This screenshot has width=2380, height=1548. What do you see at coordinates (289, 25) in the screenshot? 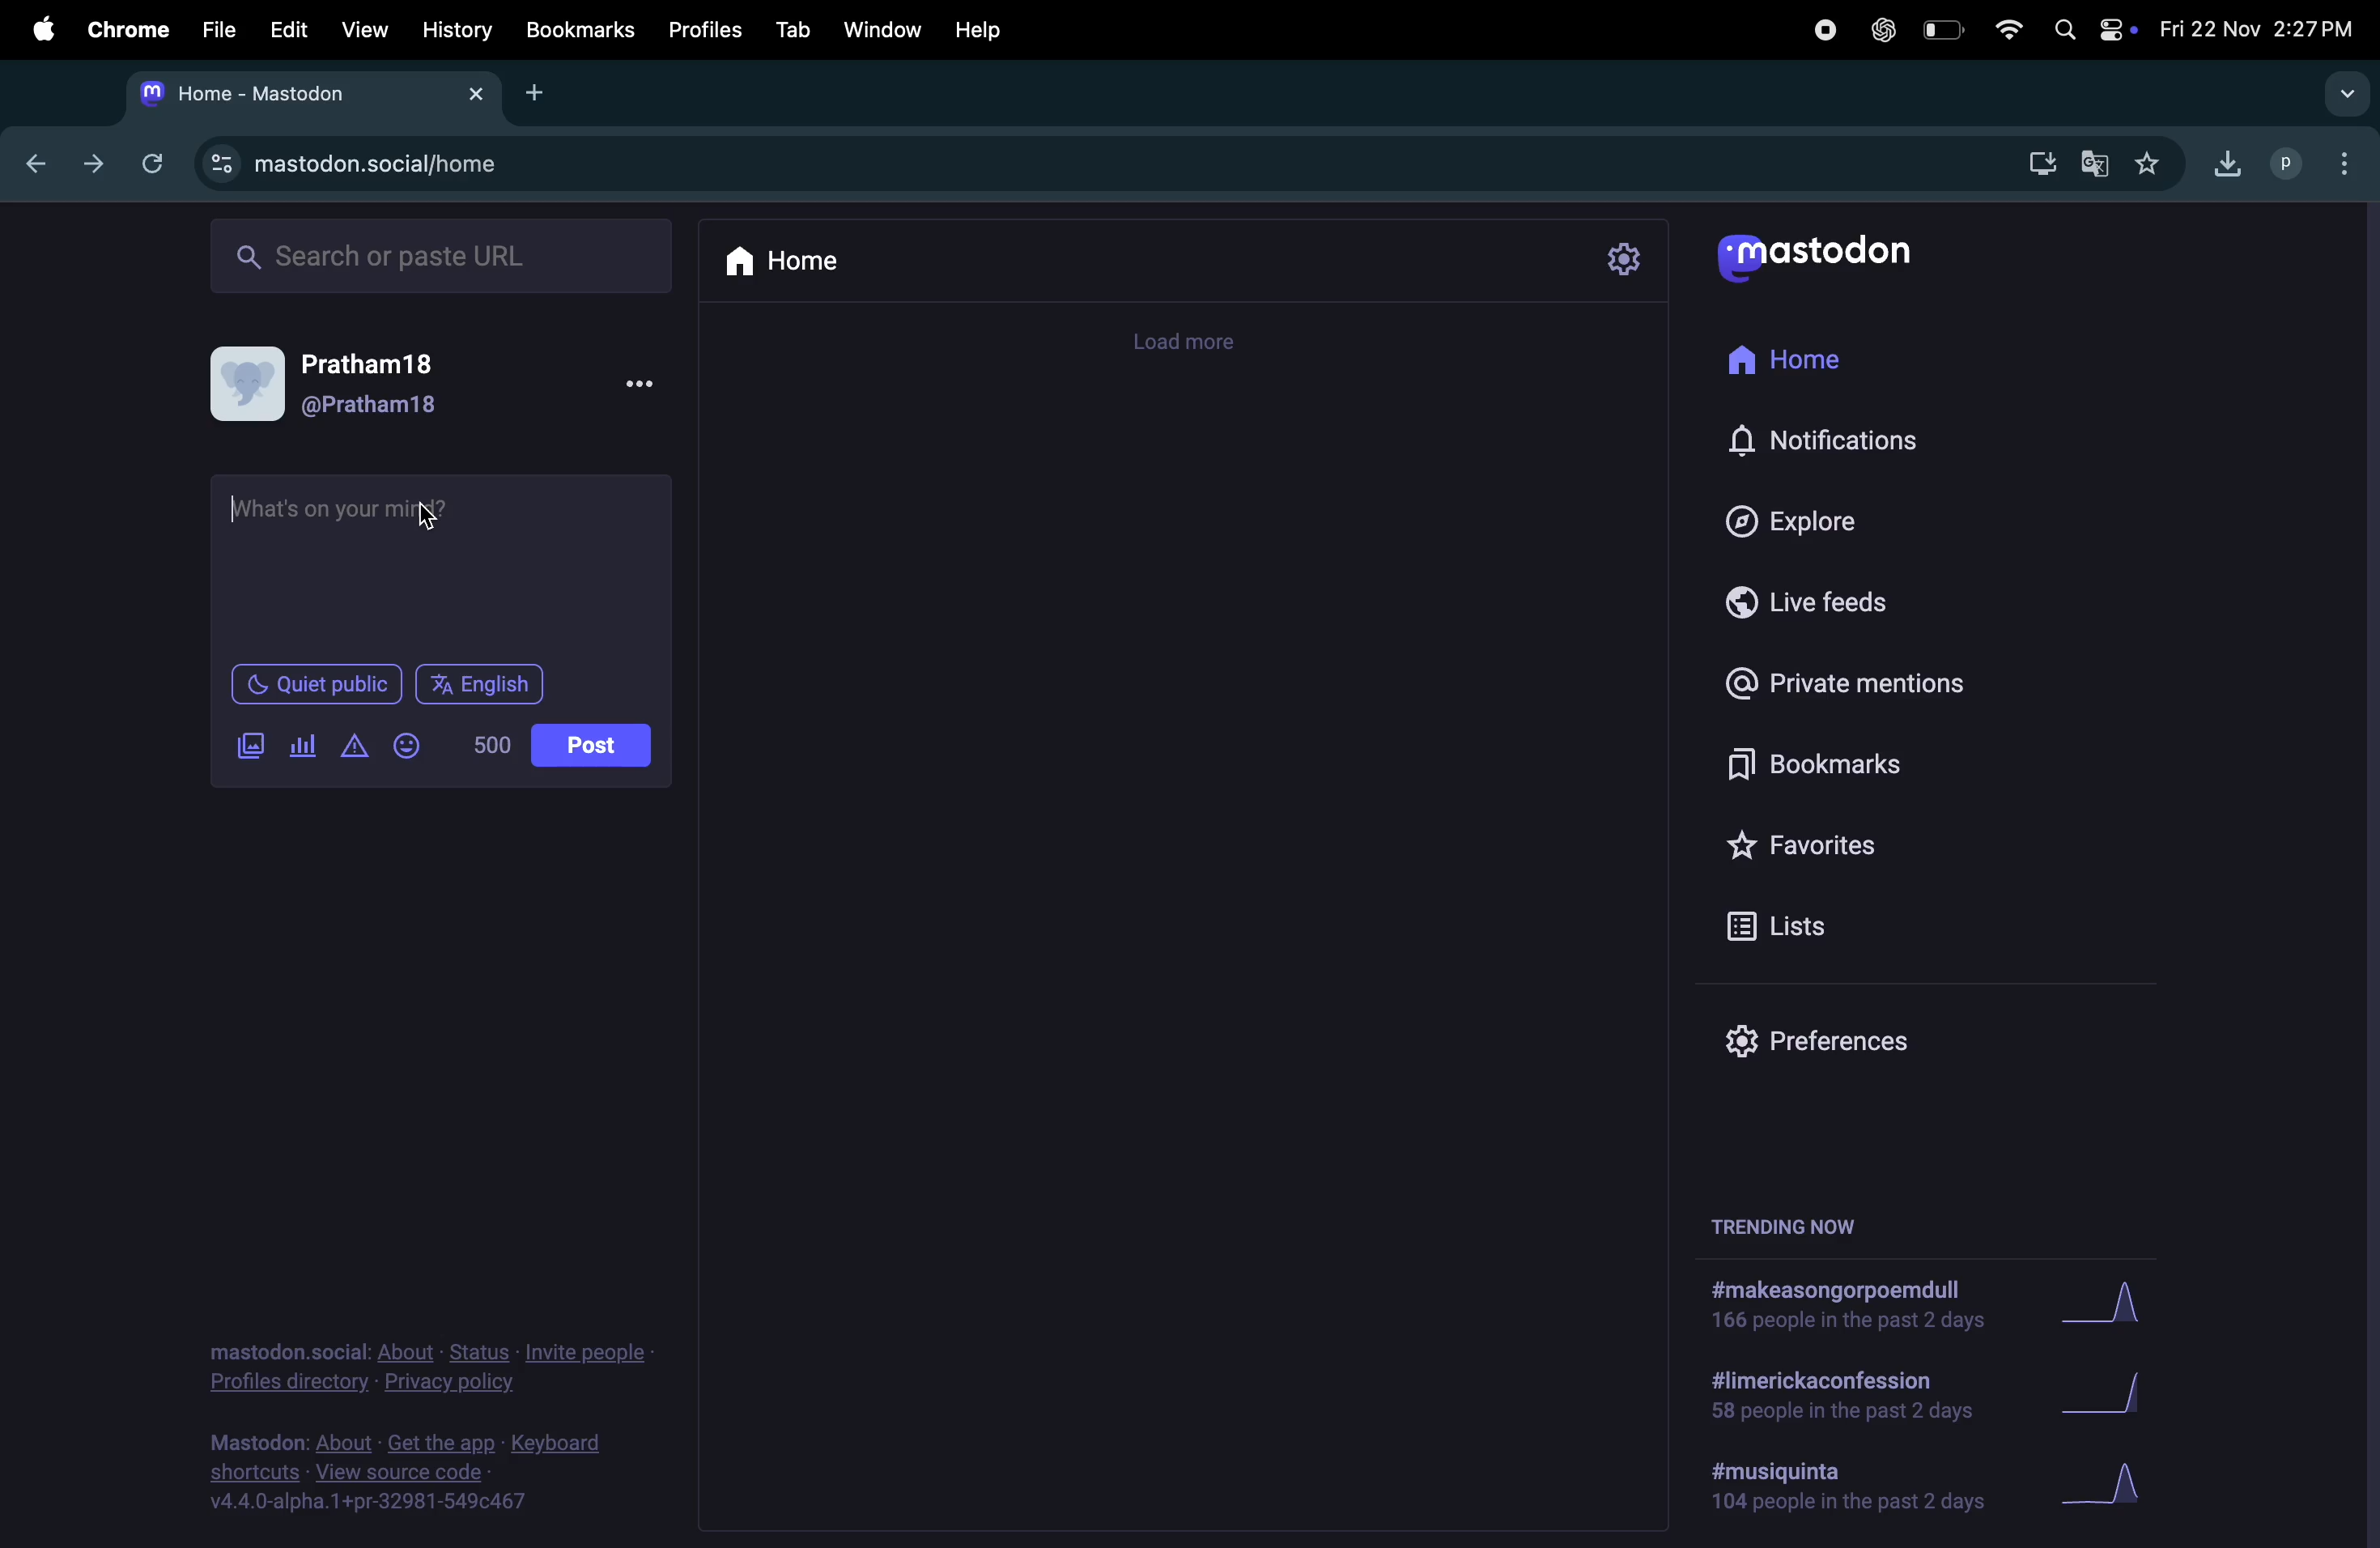
I see `edit` at bounding box center [289, 25].